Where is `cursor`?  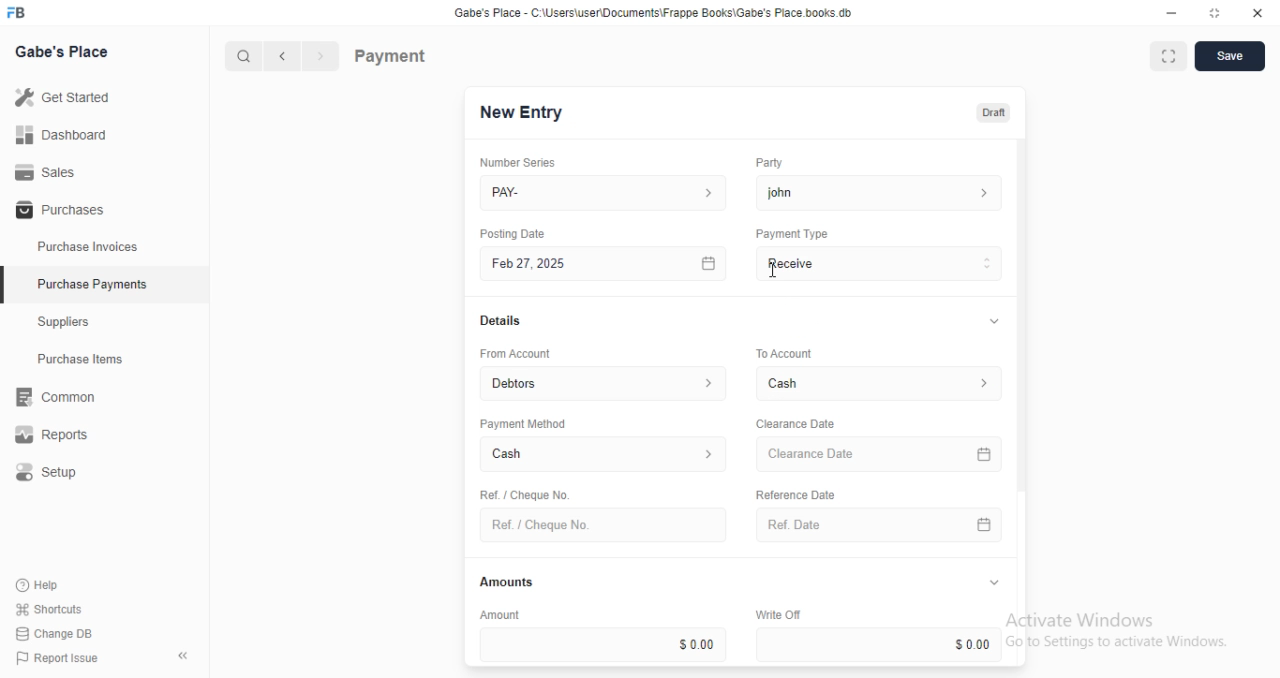
cursor is located at coordinates (773, 273).